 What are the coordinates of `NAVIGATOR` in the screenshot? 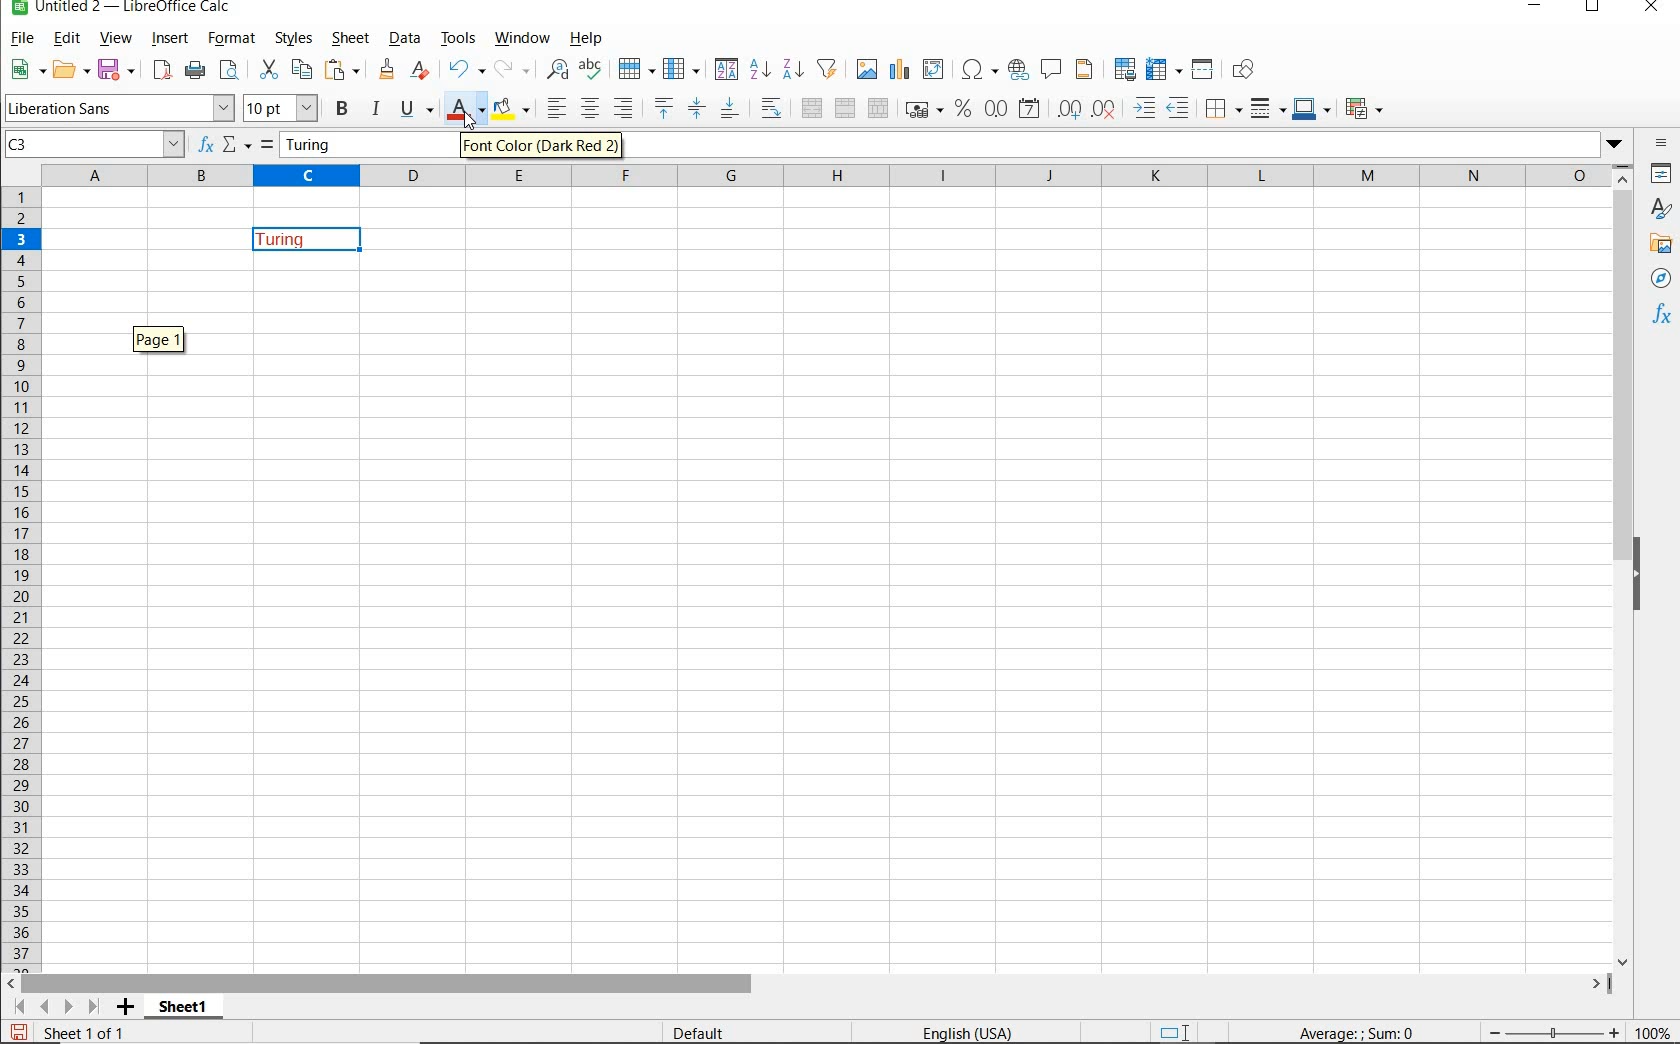 It's located at (1663, 280).